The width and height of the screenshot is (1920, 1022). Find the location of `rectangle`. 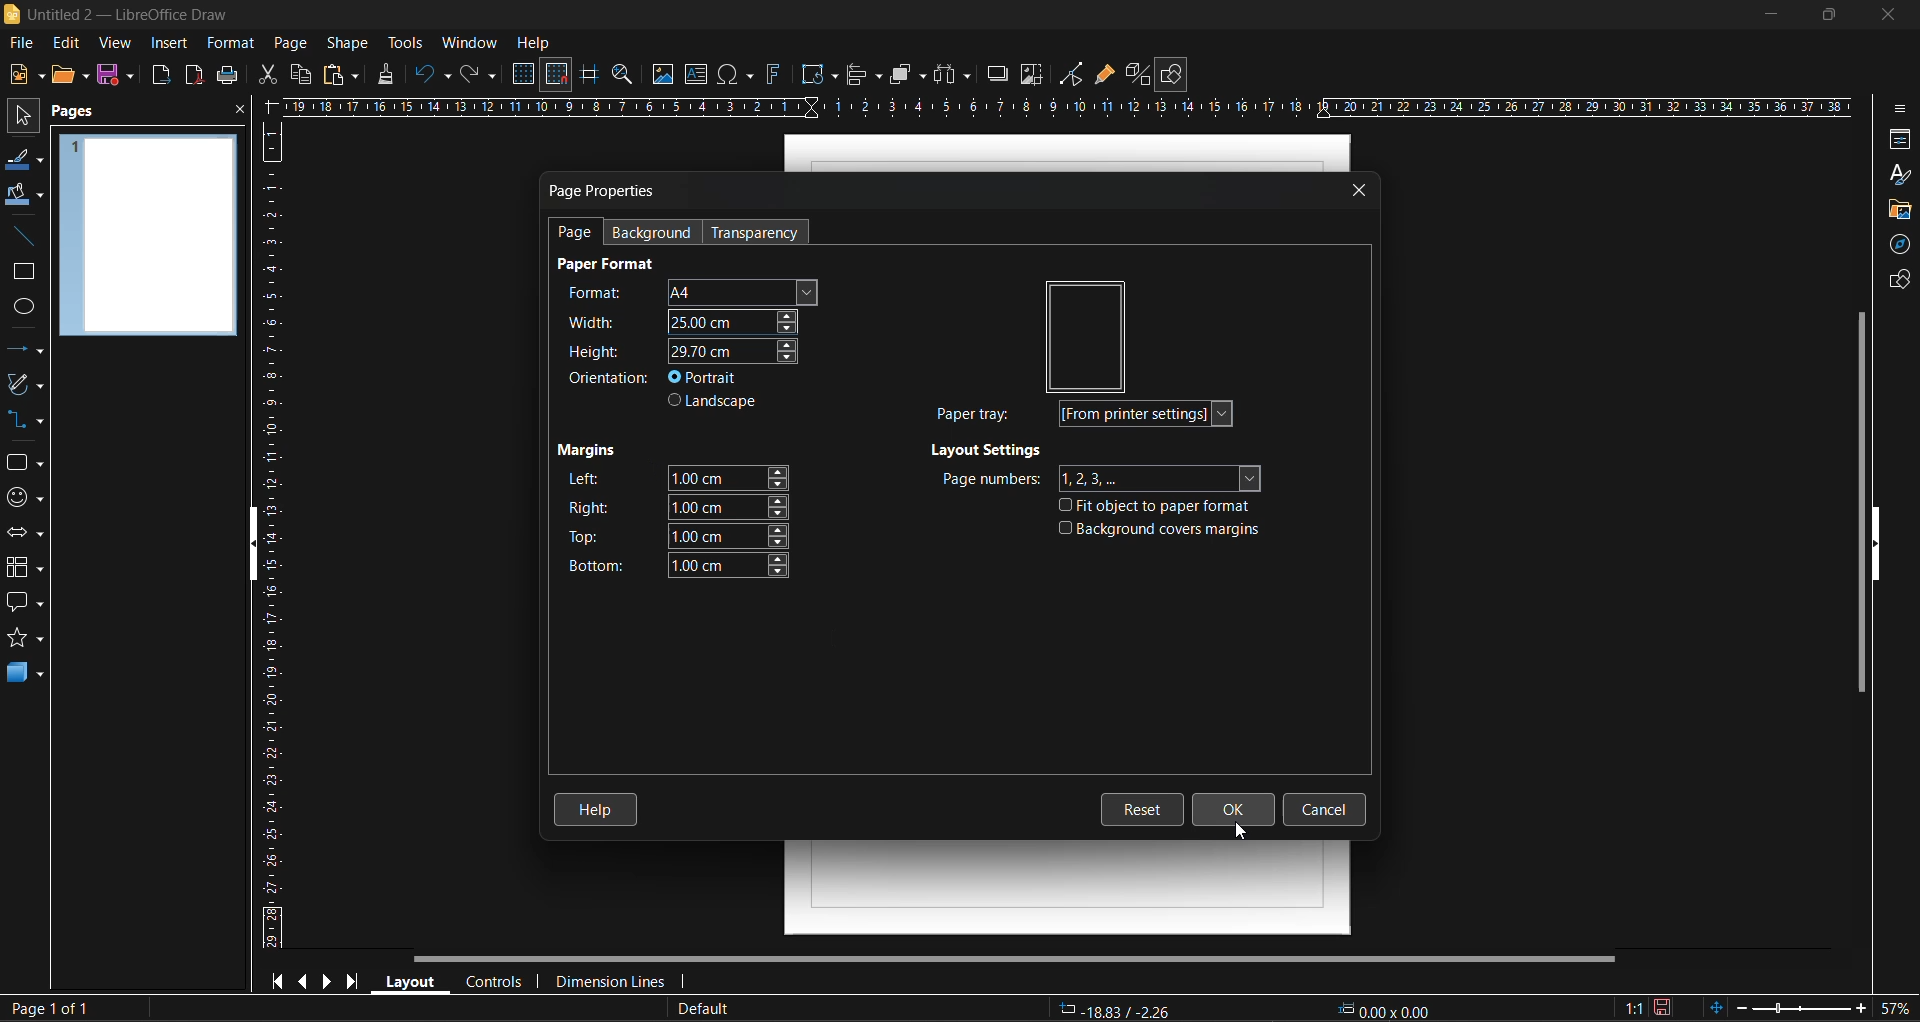

rectangle is located at coordinates (23, 274).